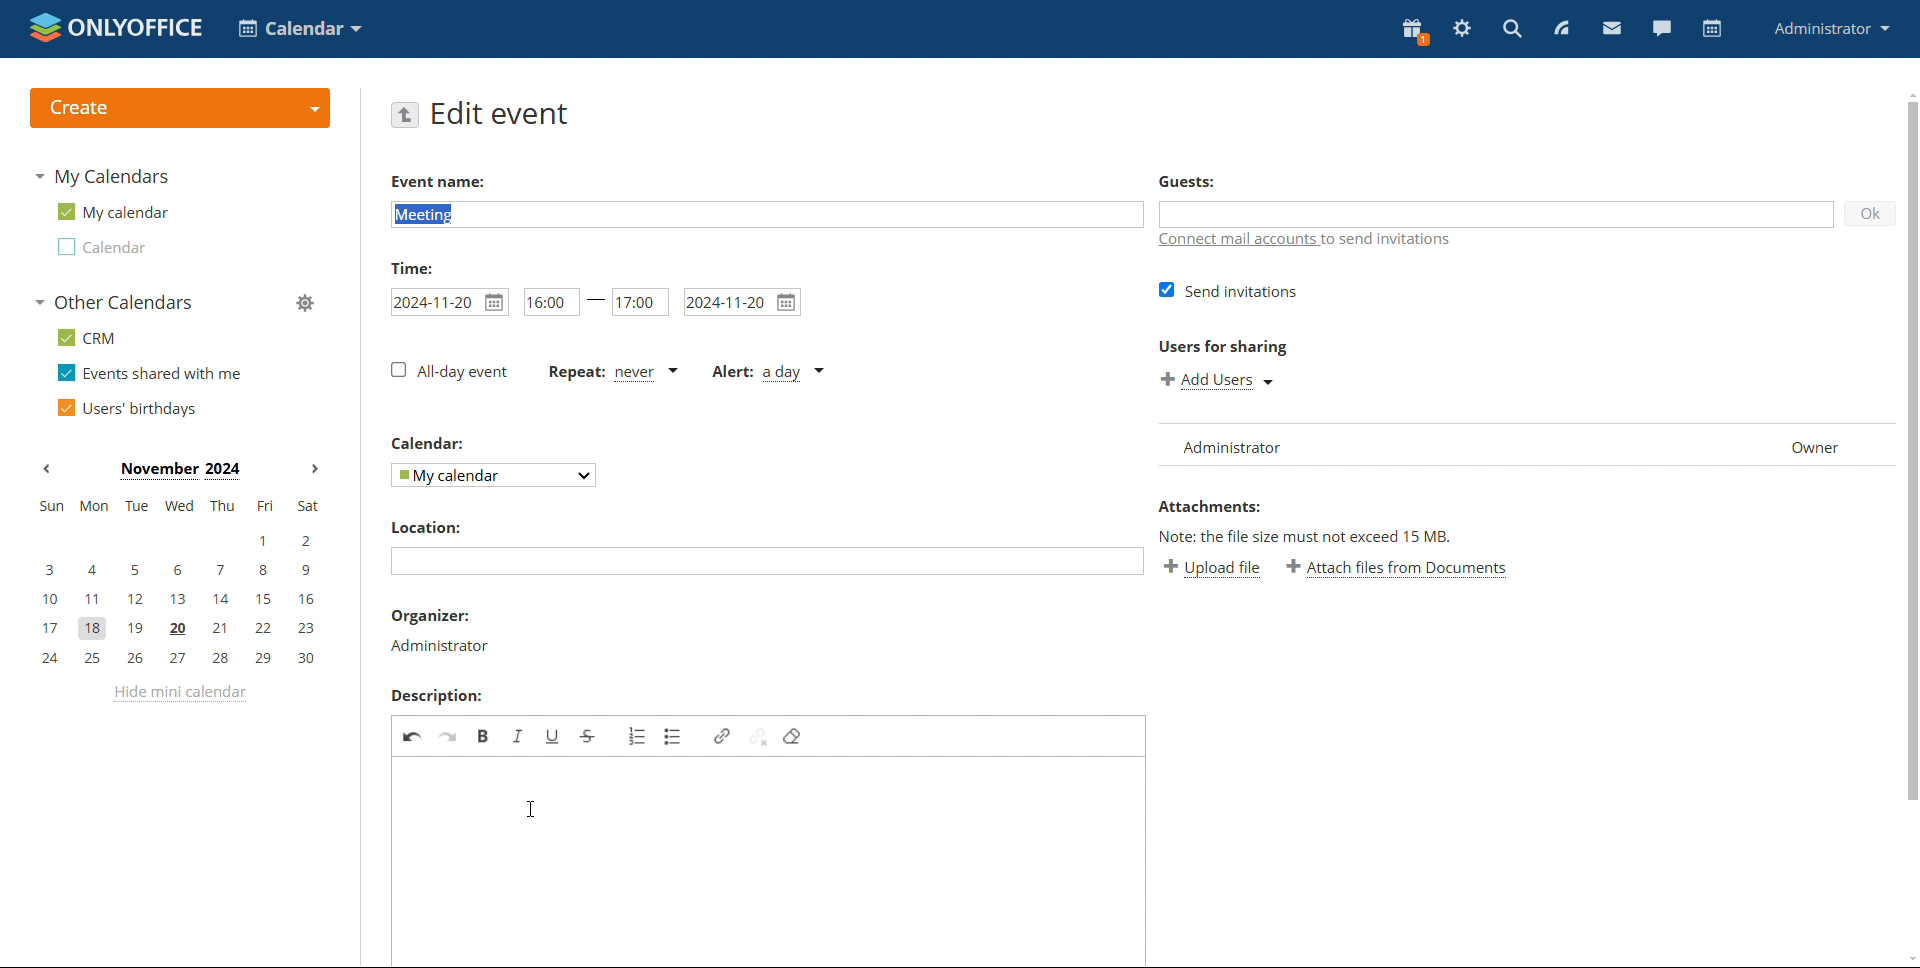 The height and width of the screenshot is (968, 1920). What do you see at coordinates (1830, 29) in the screenshot?
I see `profile` at bounding box center [1830, 29].